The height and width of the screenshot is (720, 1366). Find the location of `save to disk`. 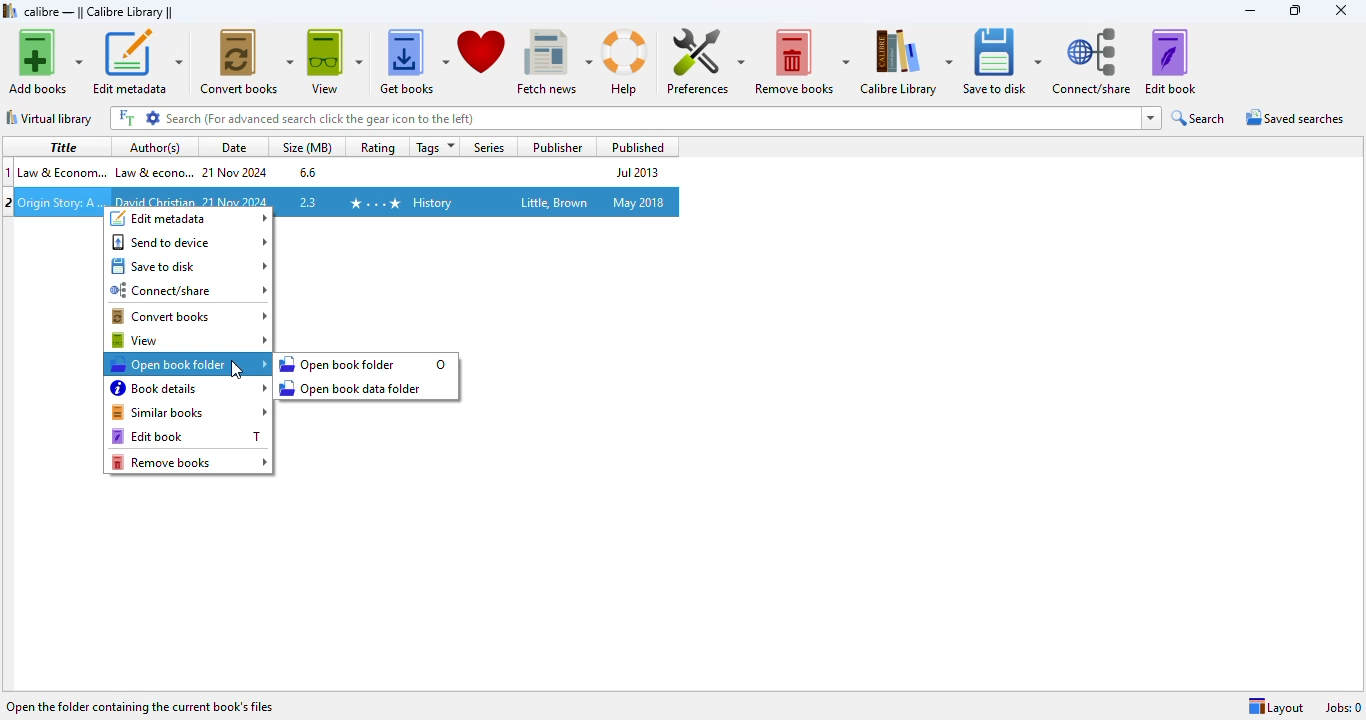

save to disk is located at coordinates (1001, 62).